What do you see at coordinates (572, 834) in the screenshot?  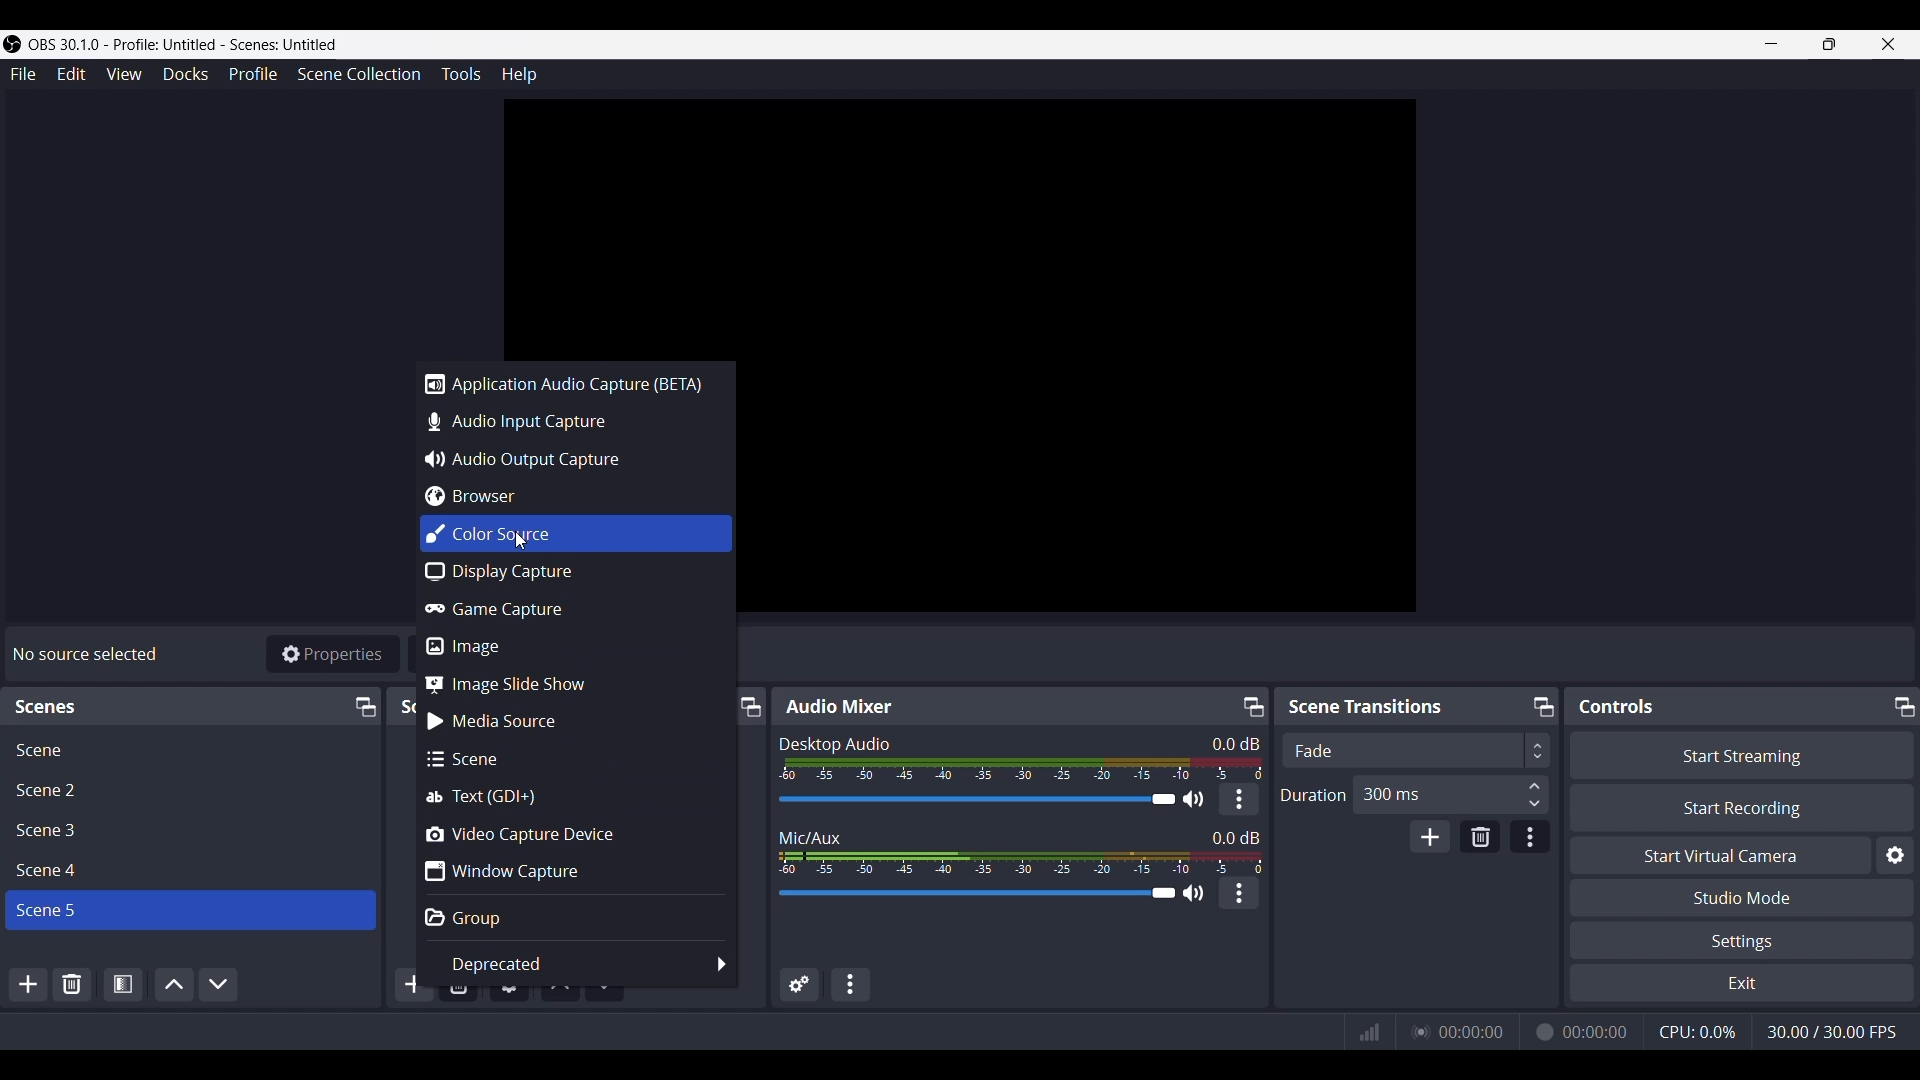 I see `Video capture device` at bounding box center [572, 834].